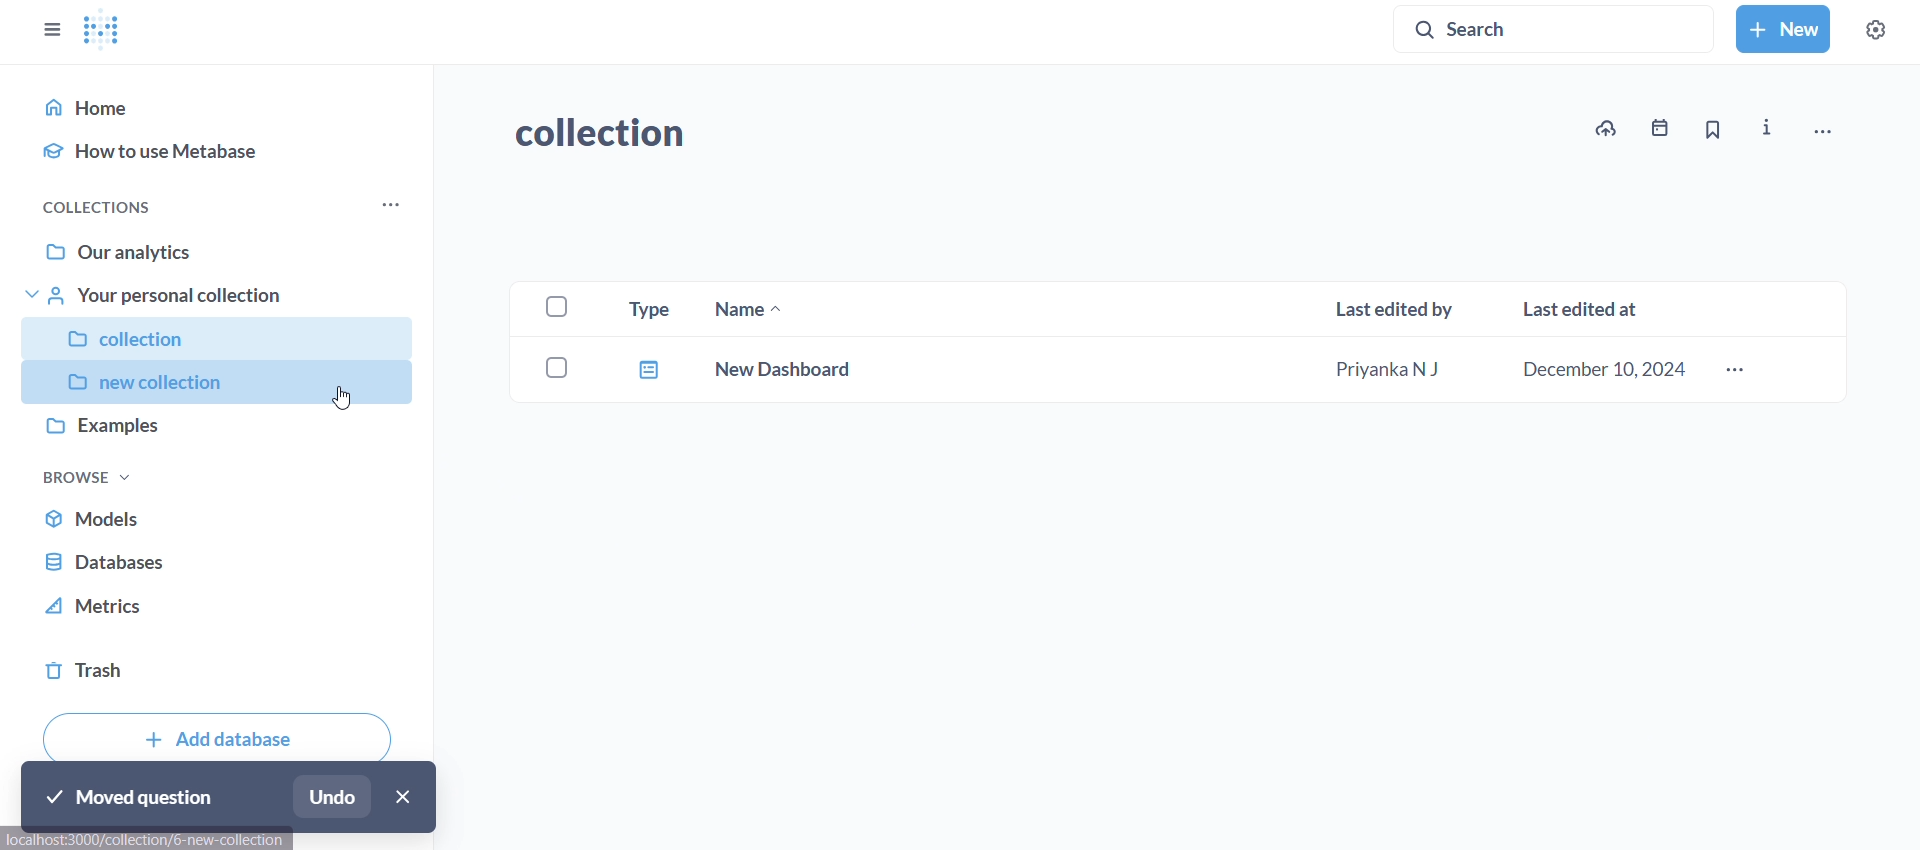 Image resolution: width=1920 pixels, height=850 pixels. I want to click on home, so click(224, 106).